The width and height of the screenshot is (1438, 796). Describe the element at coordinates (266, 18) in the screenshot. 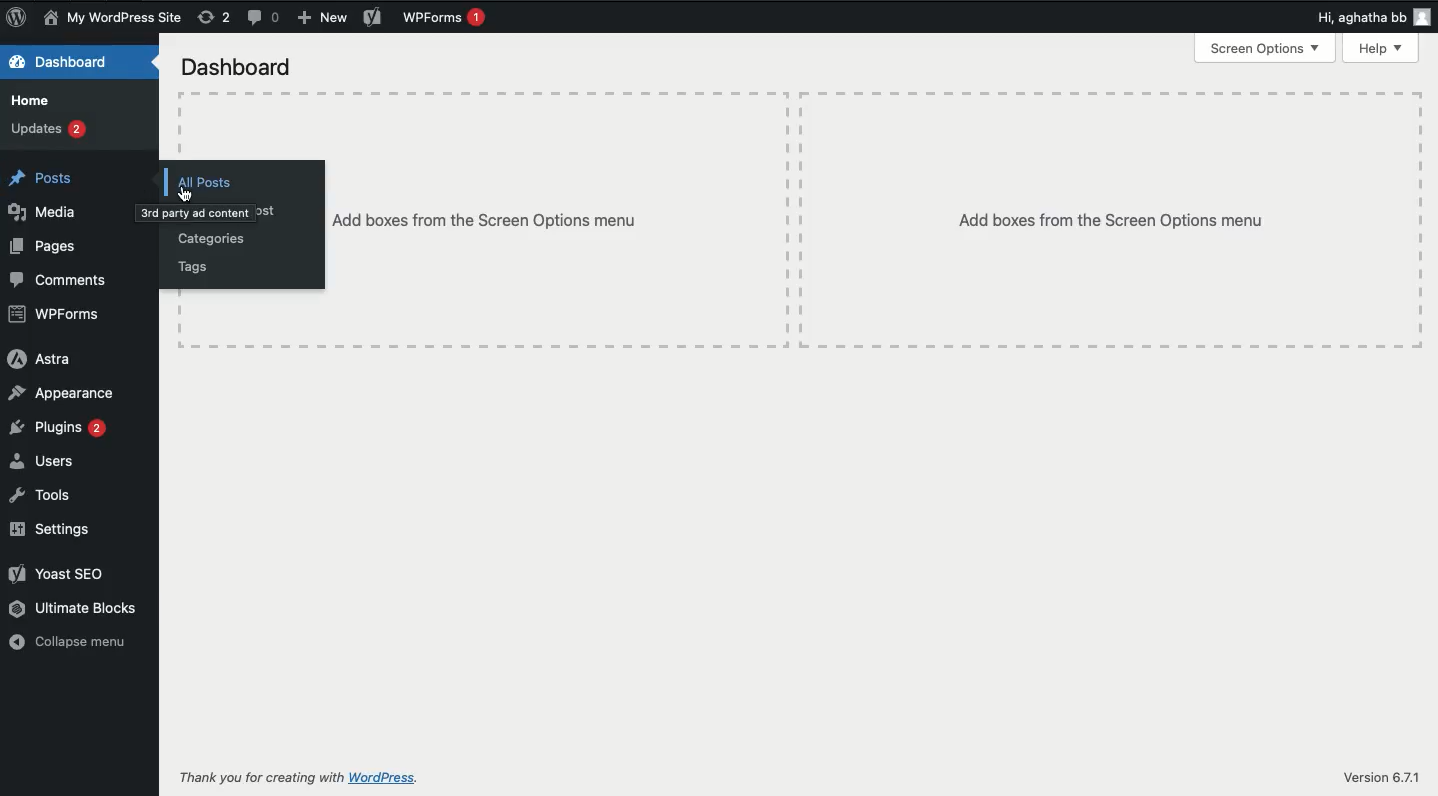

I see `Comments` at that location.